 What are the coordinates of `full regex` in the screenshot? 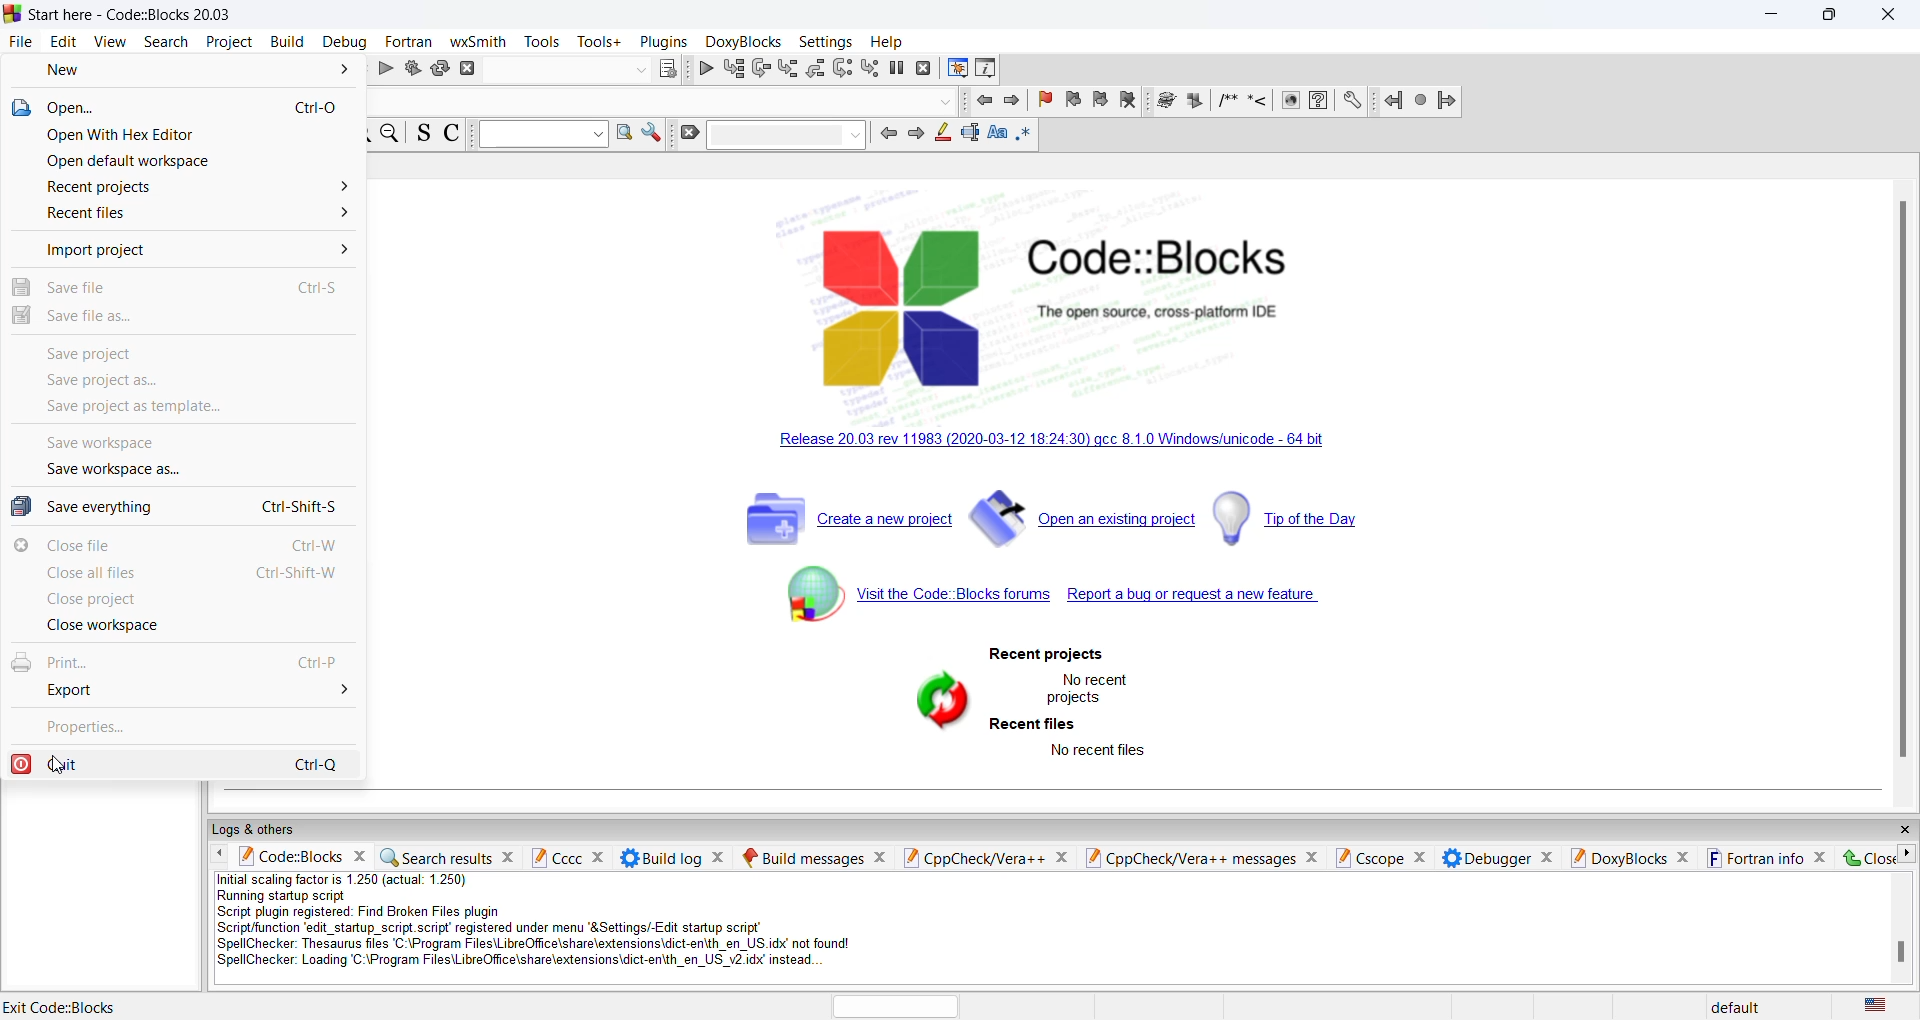 It's located at (1024, 138).